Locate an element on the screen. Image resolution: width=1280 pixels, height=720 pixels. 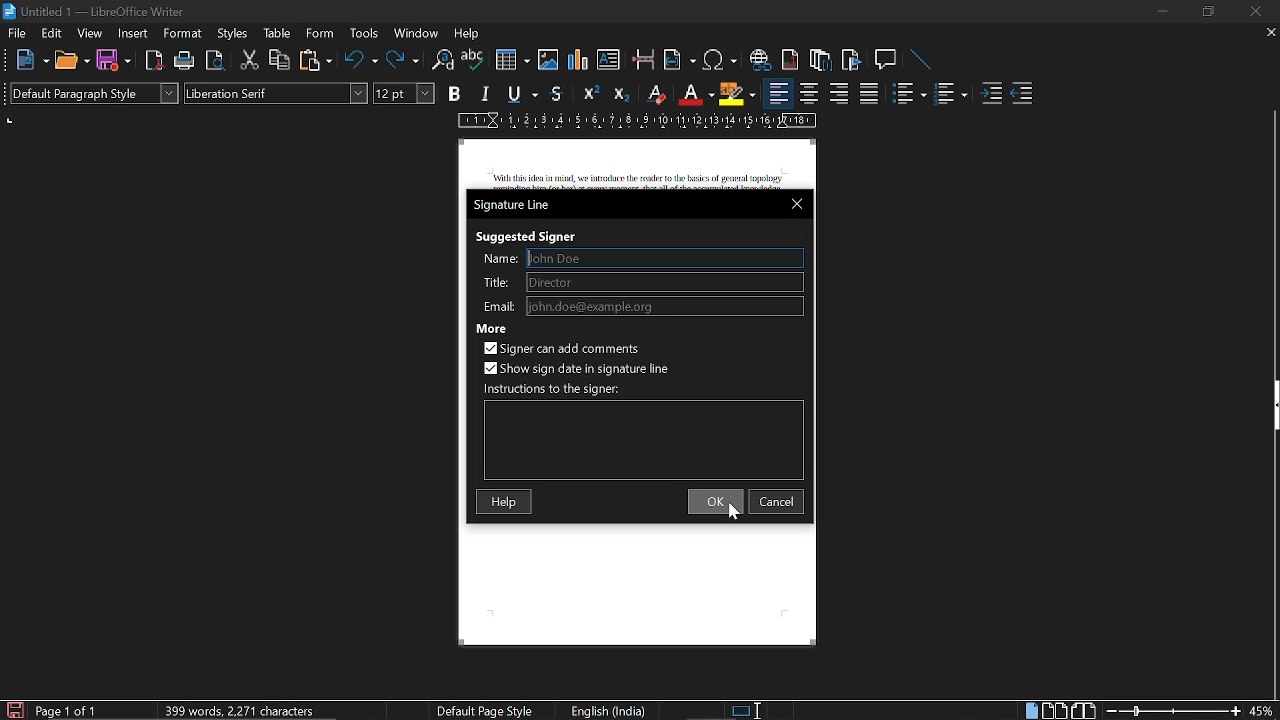
increase indent is located at coordinates (993, 91).